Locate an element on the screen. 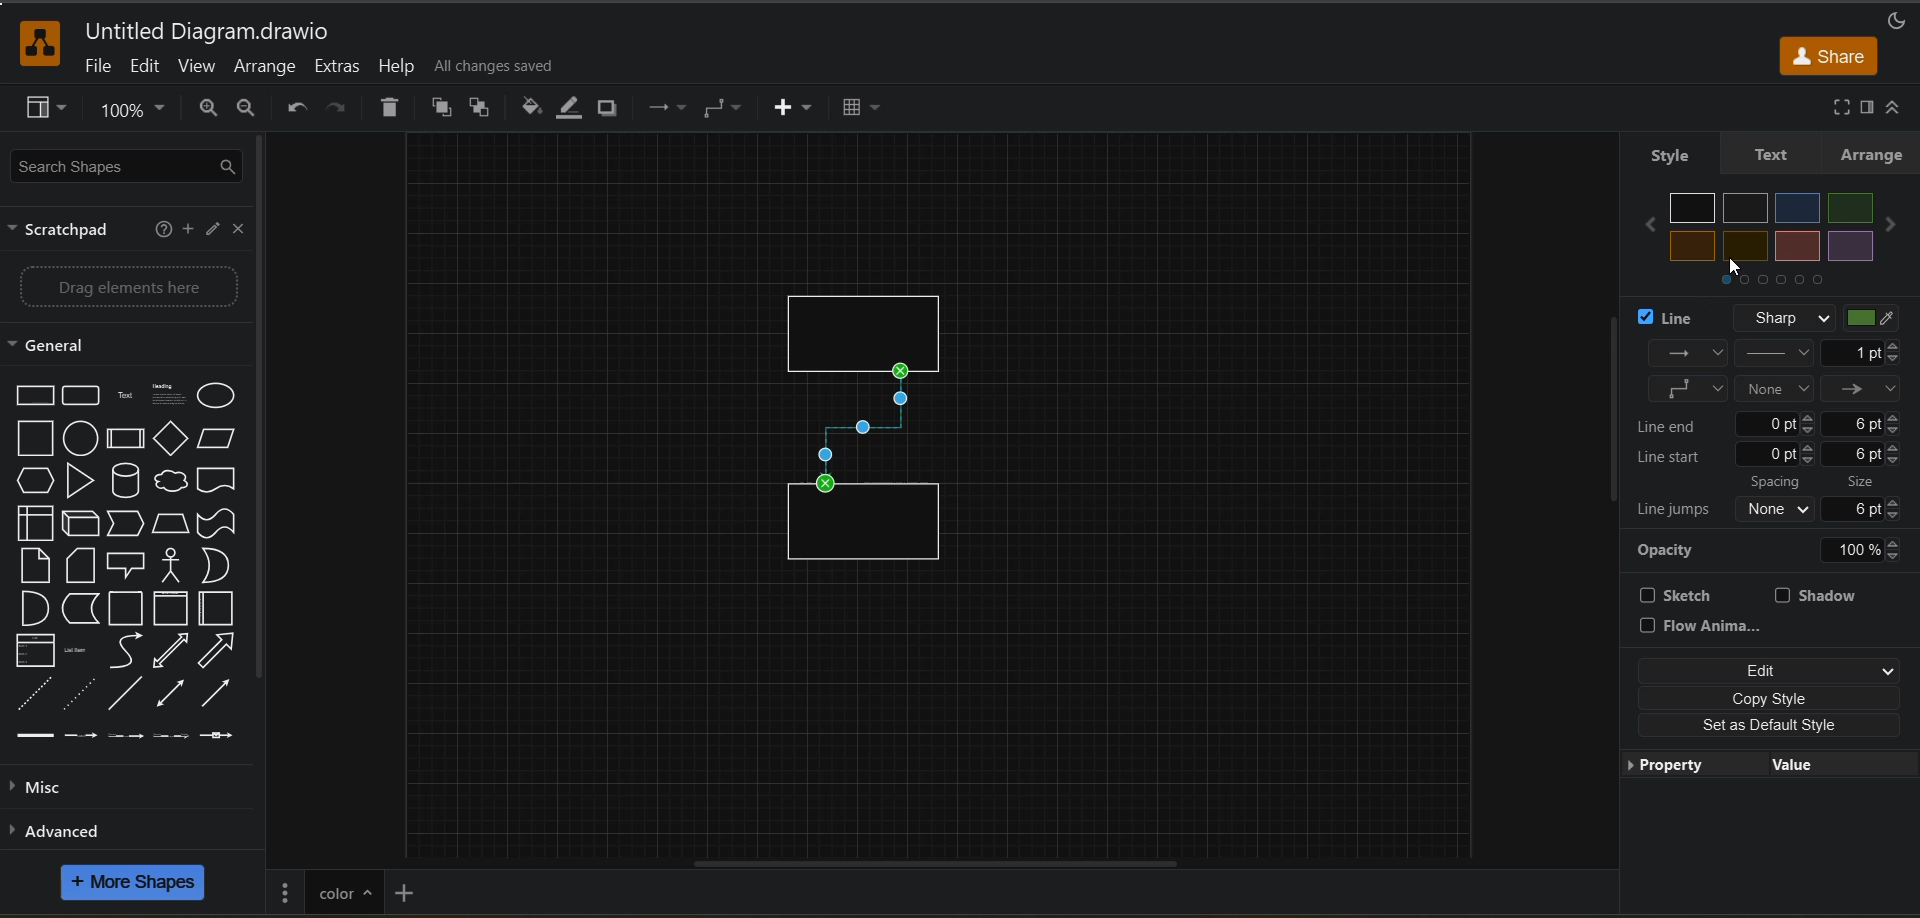 This screenshot has width=1920, height=918. extras is located at coordinates (340, 67).